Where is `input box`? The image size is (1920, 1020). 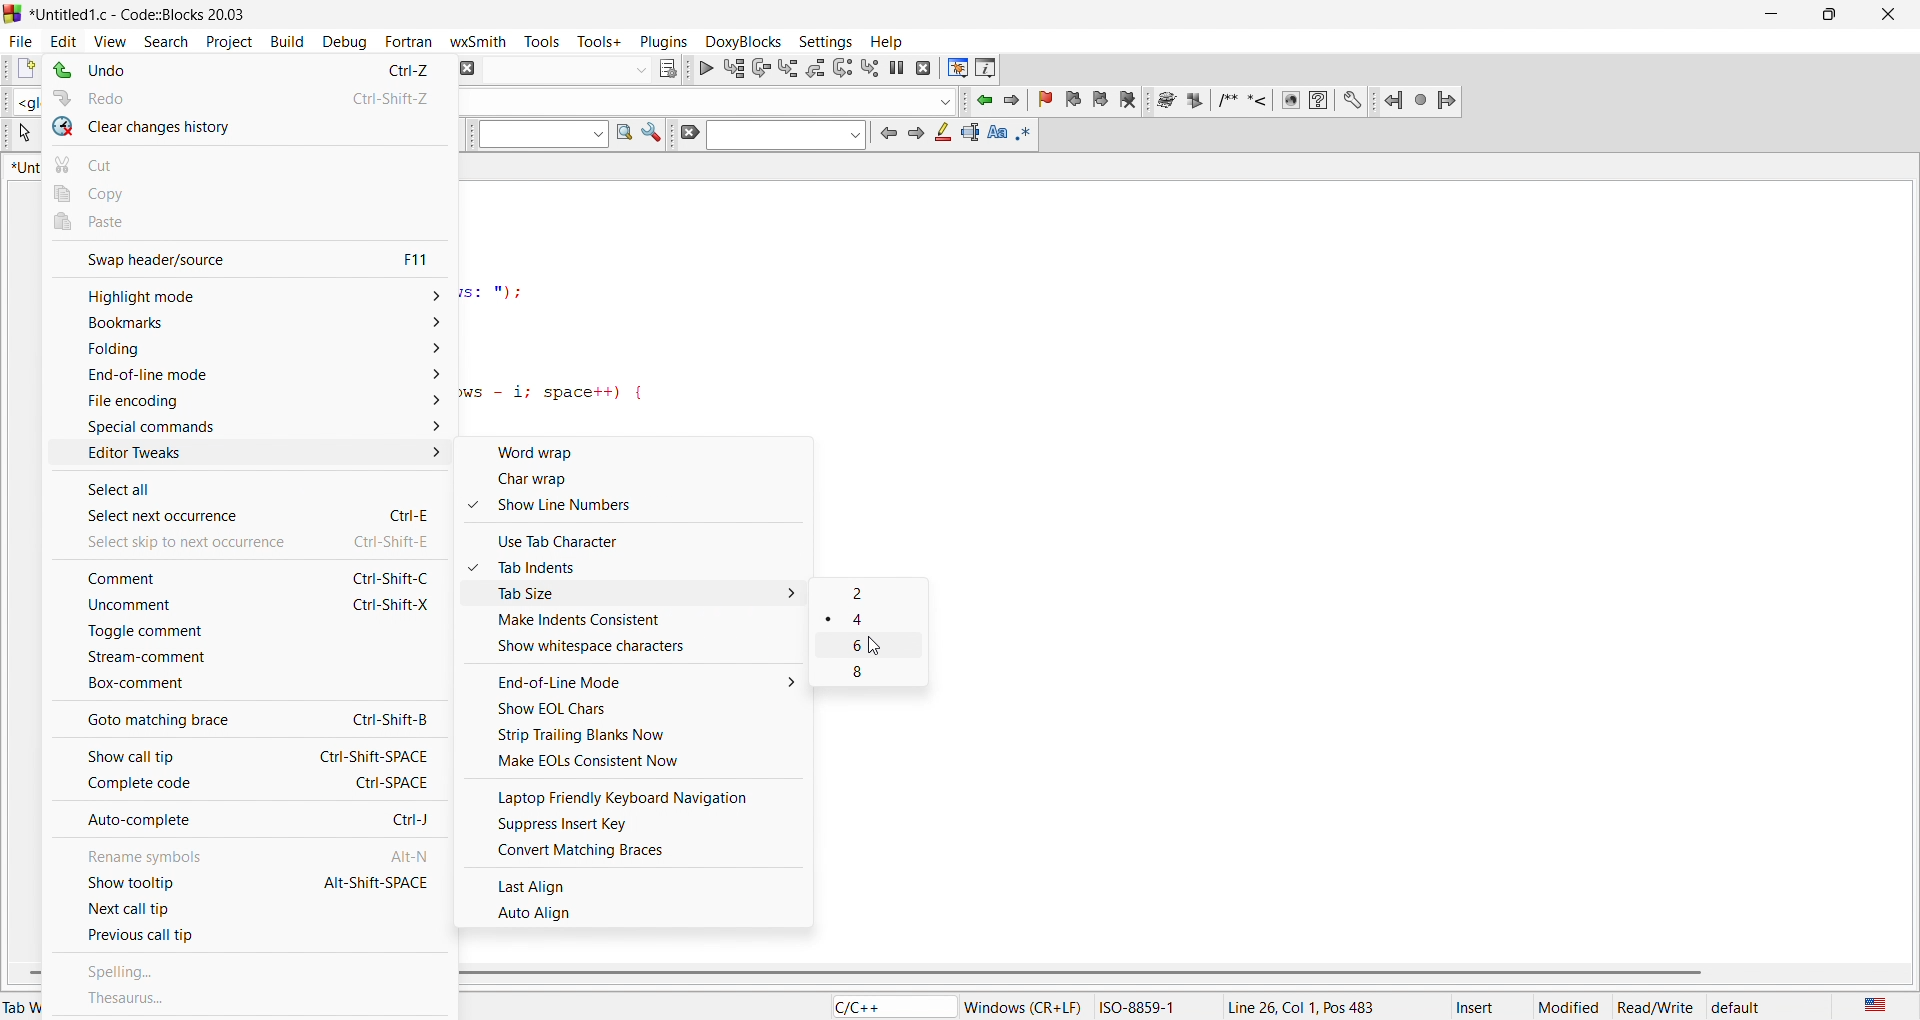 input box is located at coordinates (707, 97).